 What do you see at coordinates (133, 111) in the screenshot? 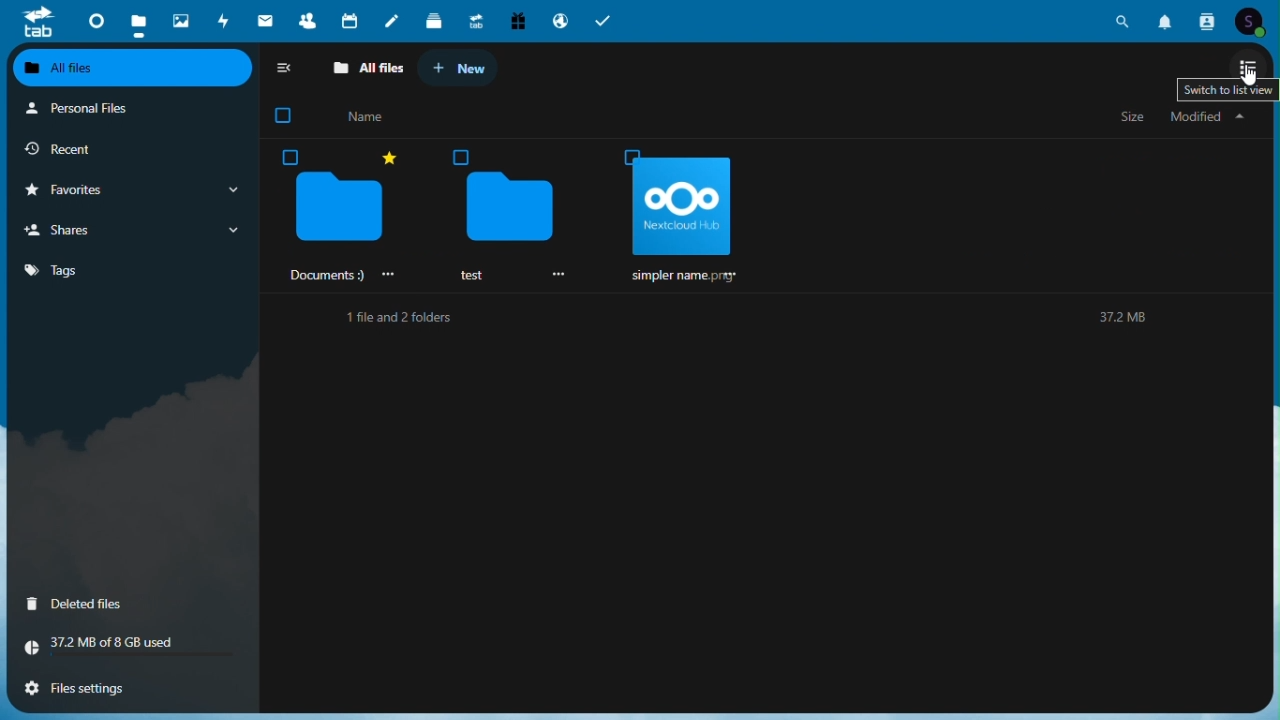
I see `Personal files` at bounding box center [133, 111].